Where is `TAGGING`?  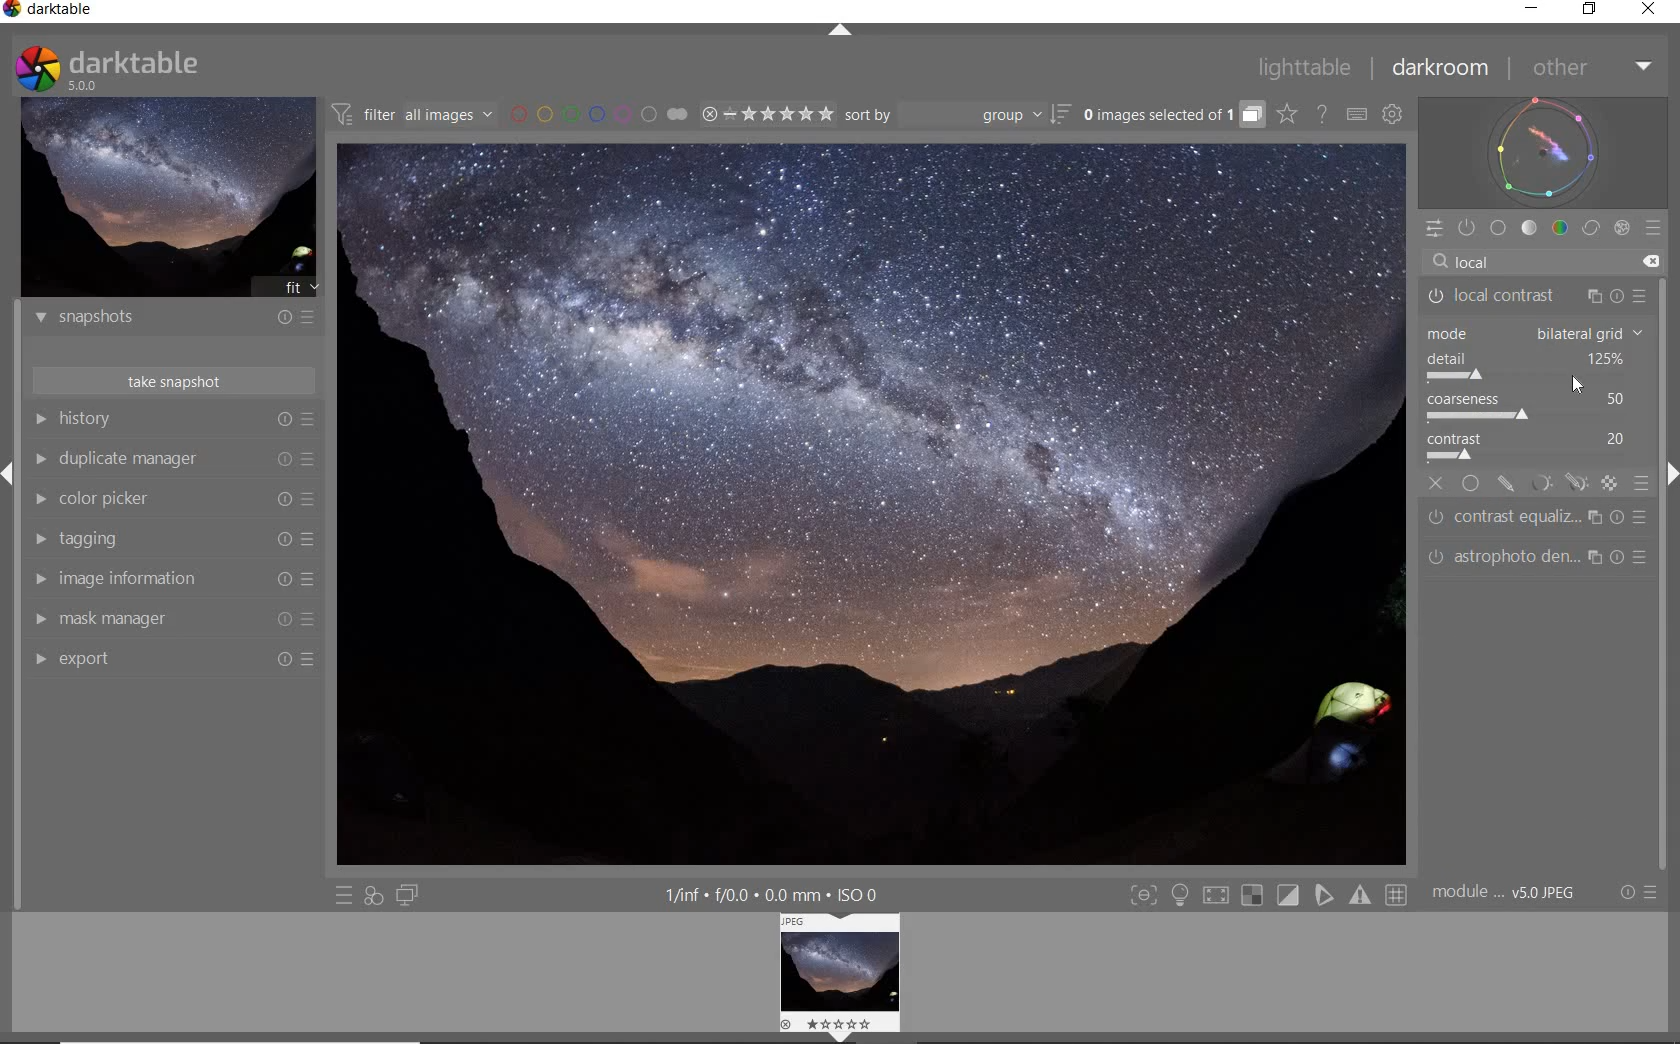
TAGGING is located at coordinates (35, 539).